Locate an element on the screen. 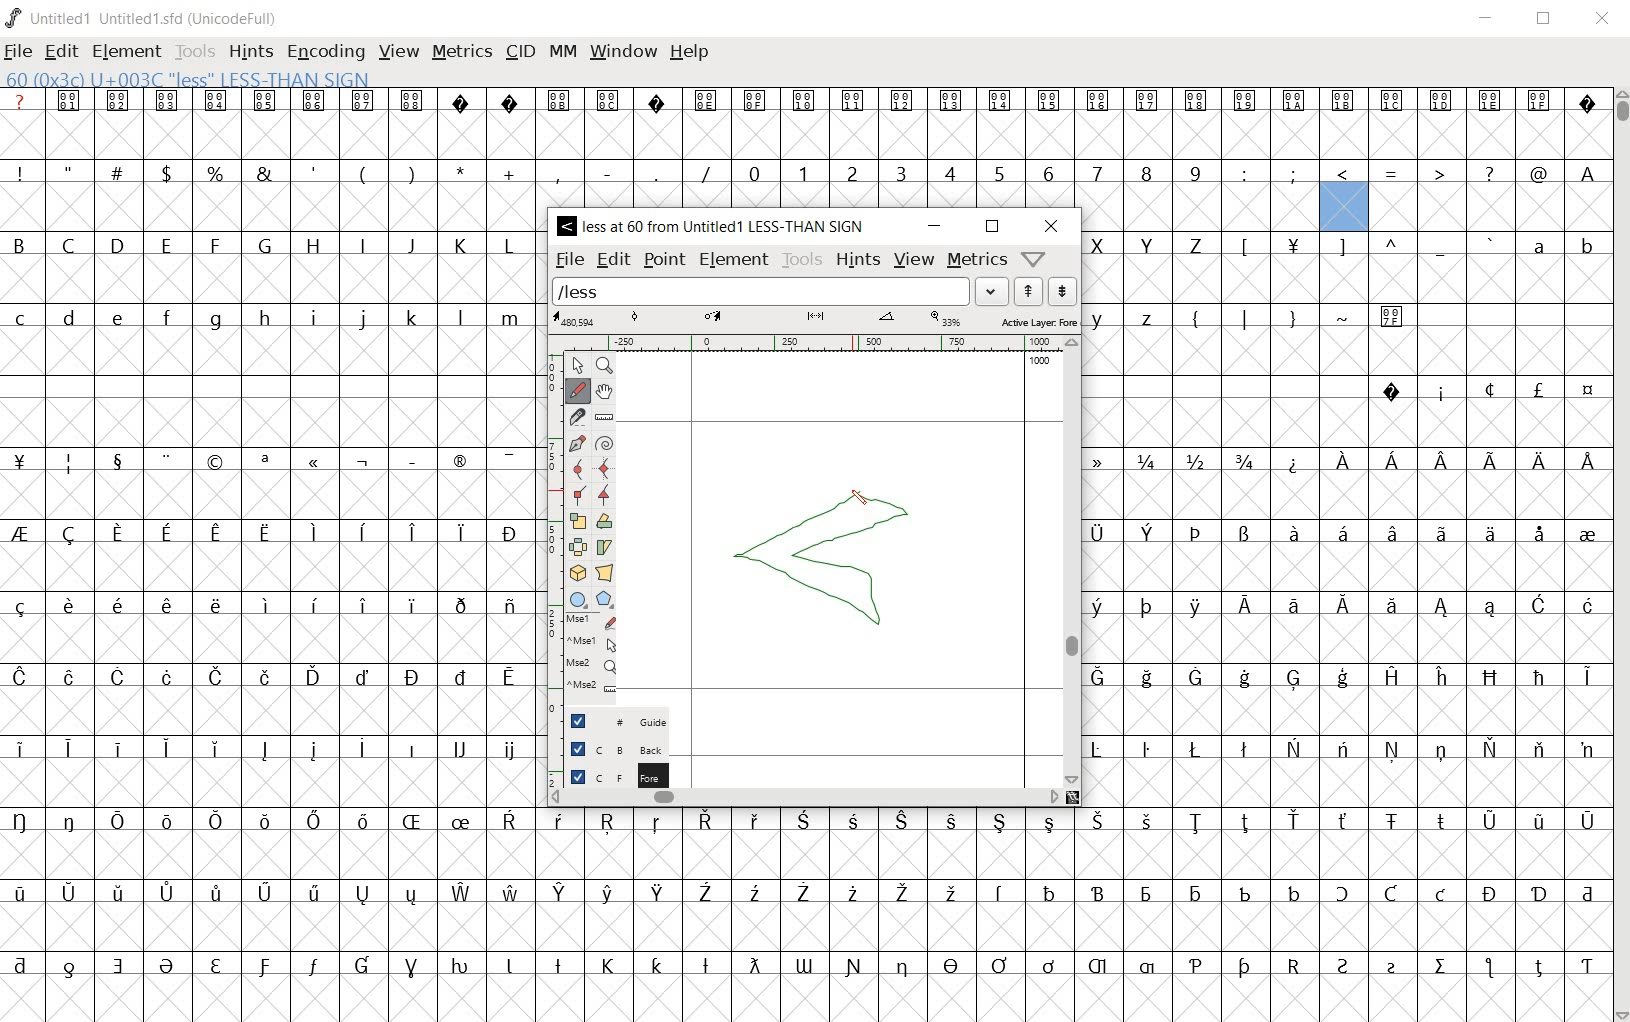 The width and height of the screenshot is (1630, 1022). empty cells is located at coordinates (802, 134).